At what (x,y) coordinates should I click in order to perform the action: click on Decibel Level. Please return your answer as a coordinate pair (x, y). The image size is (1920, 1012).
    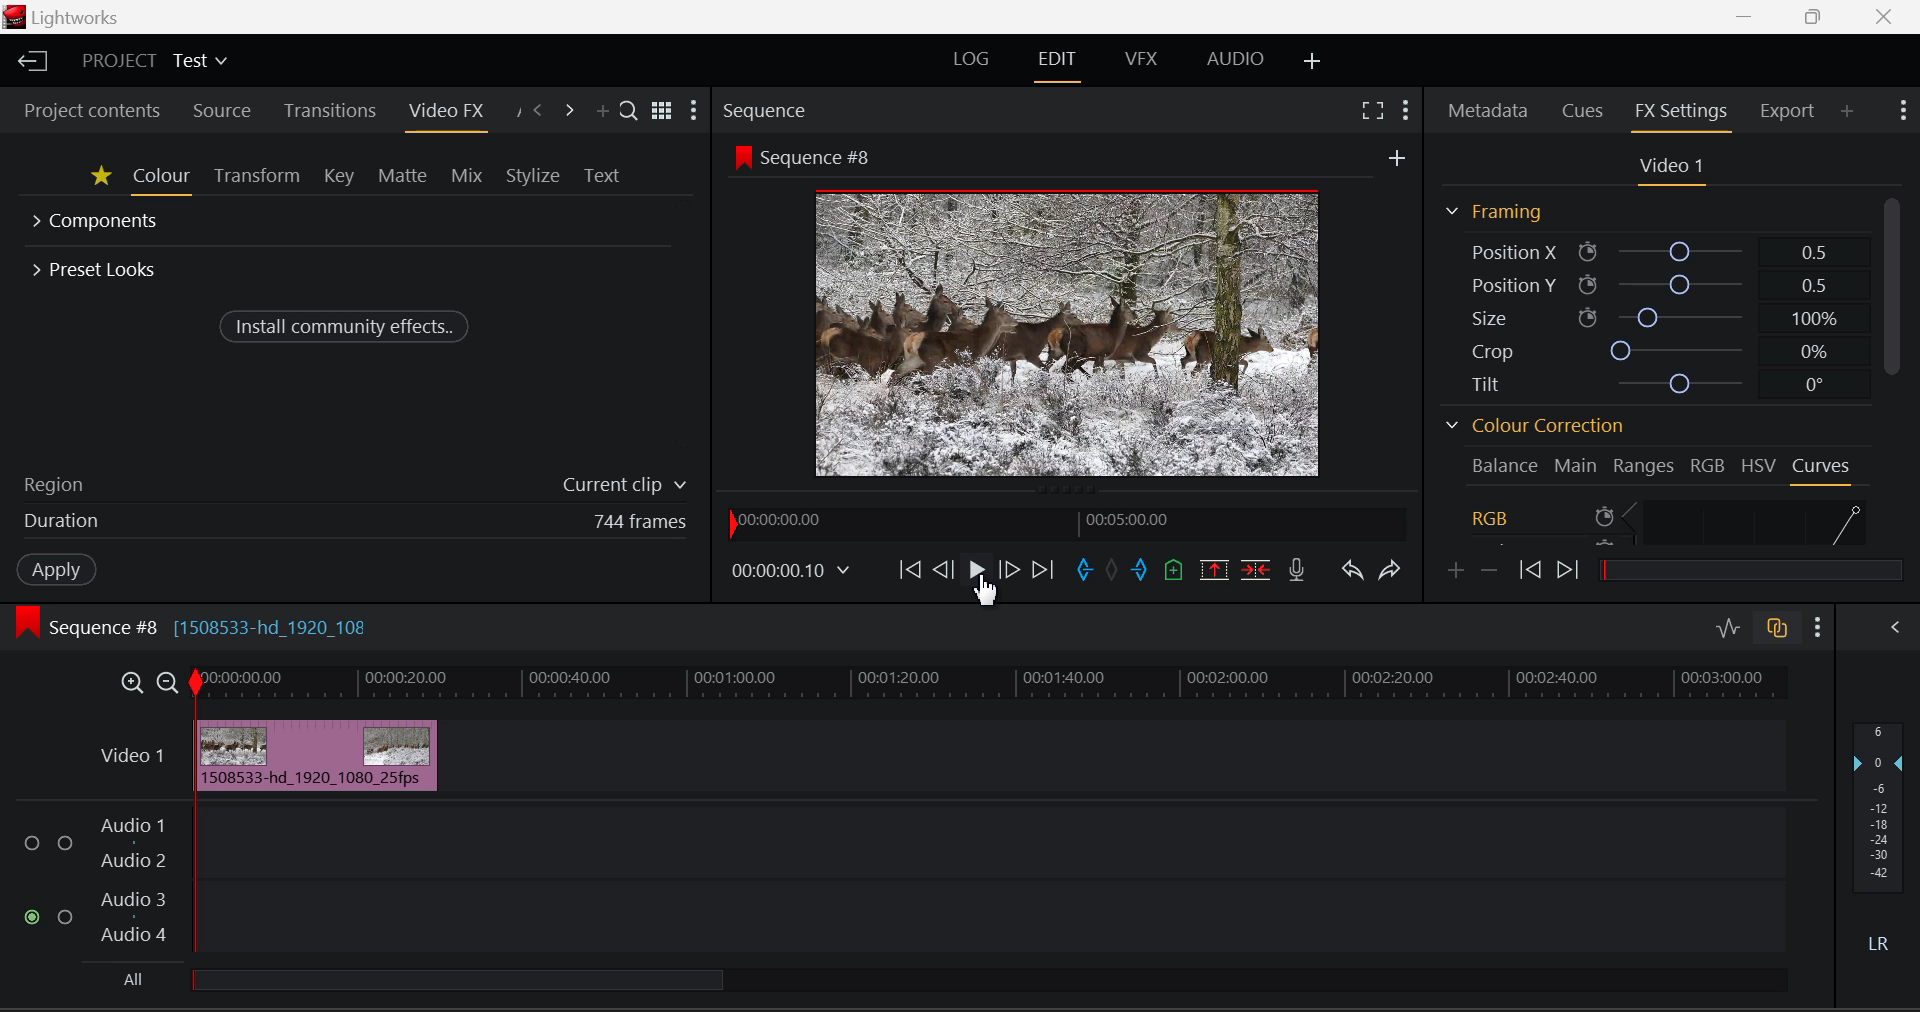
    Looking at the image, I should click on (1877, 833).